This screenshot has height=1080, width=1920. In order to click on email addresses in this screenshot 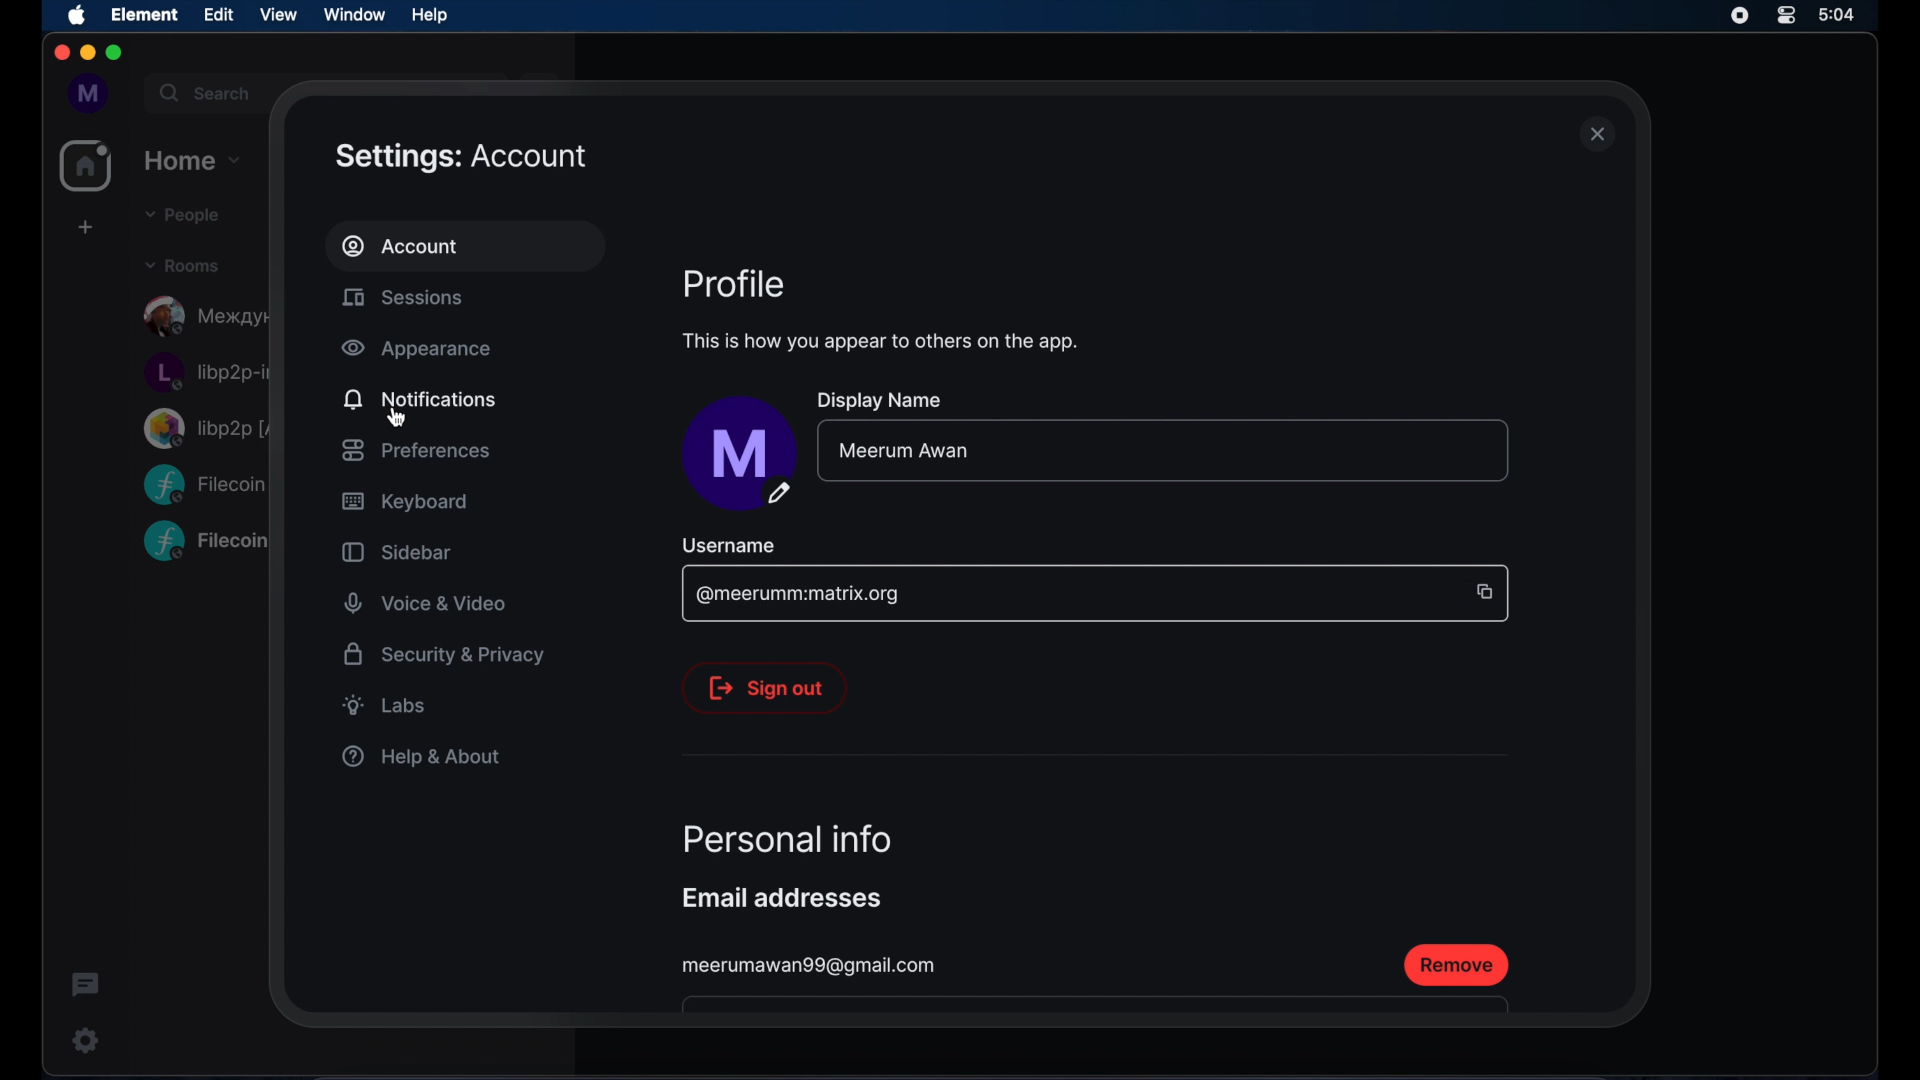, I will do `click(782, 898)`.